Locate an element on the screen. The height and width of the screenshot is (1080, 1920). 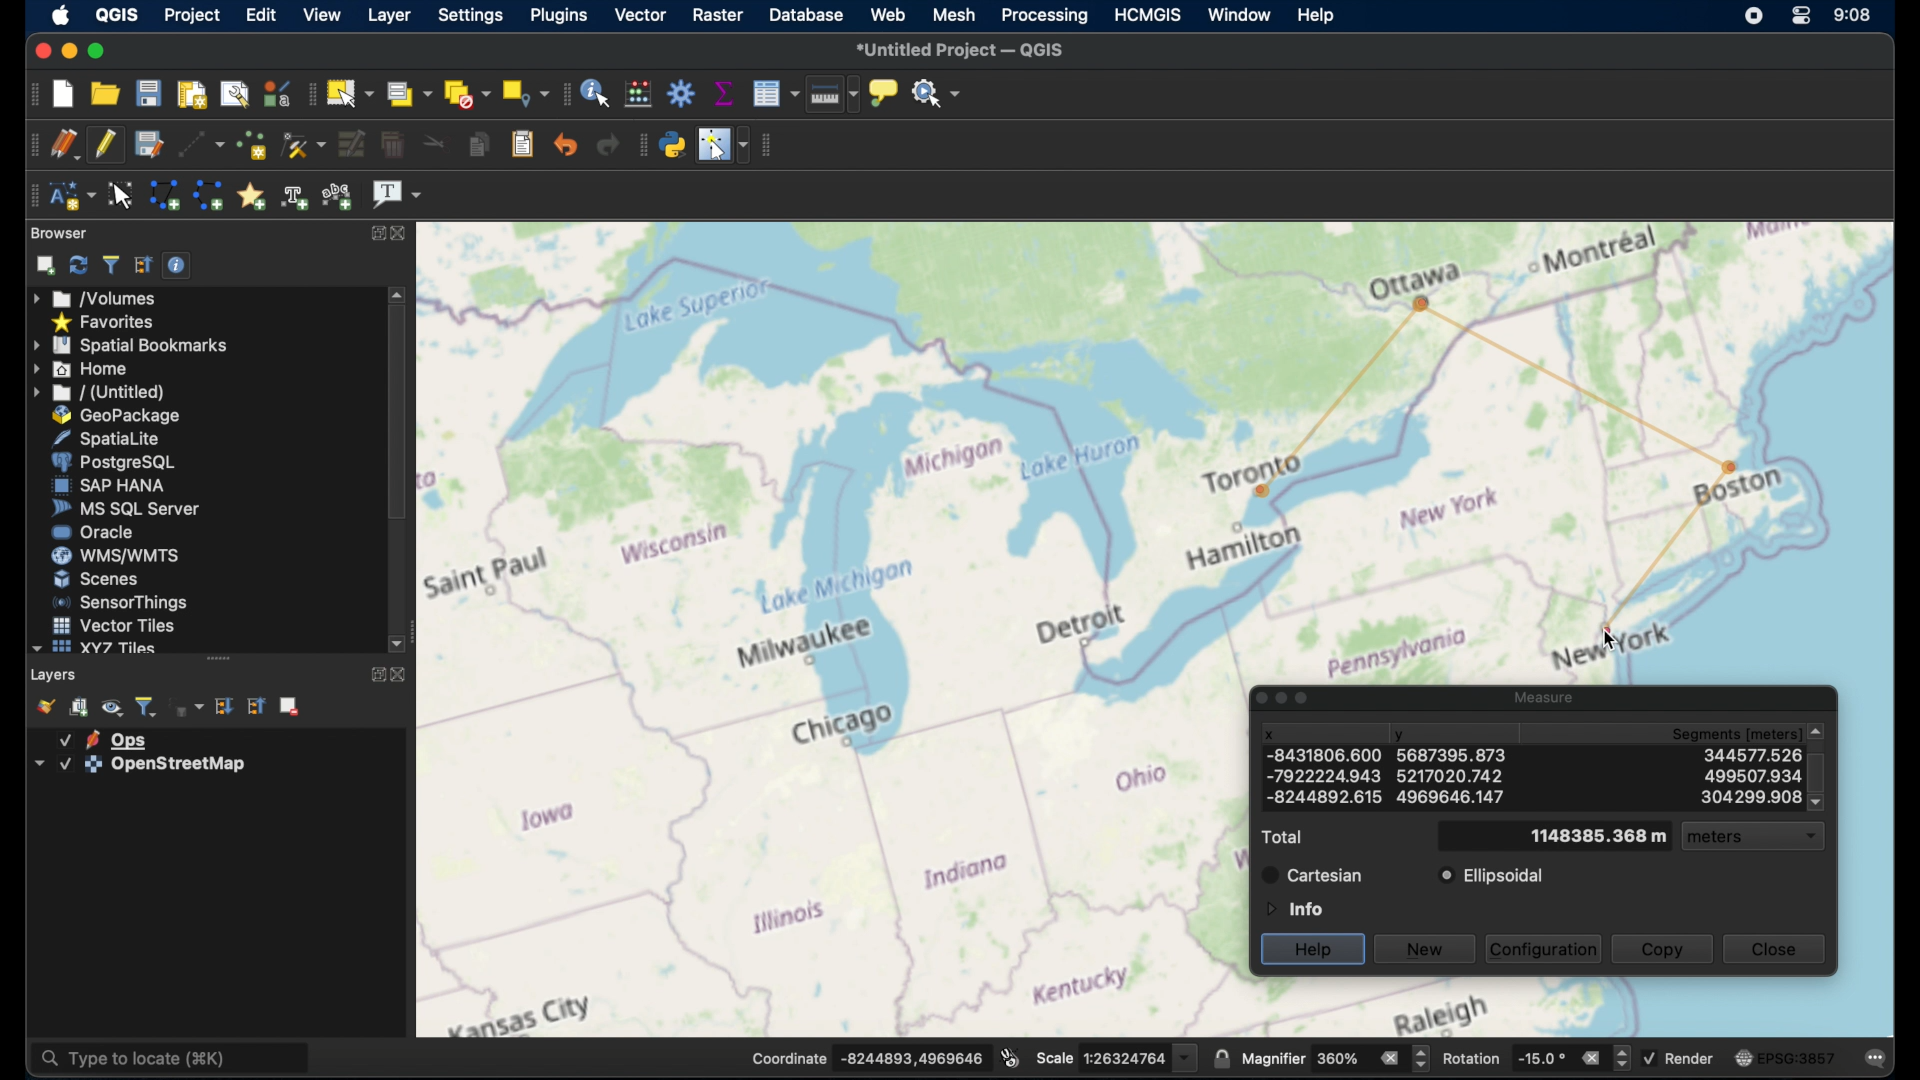
y is located at coordinates (1454, 775).